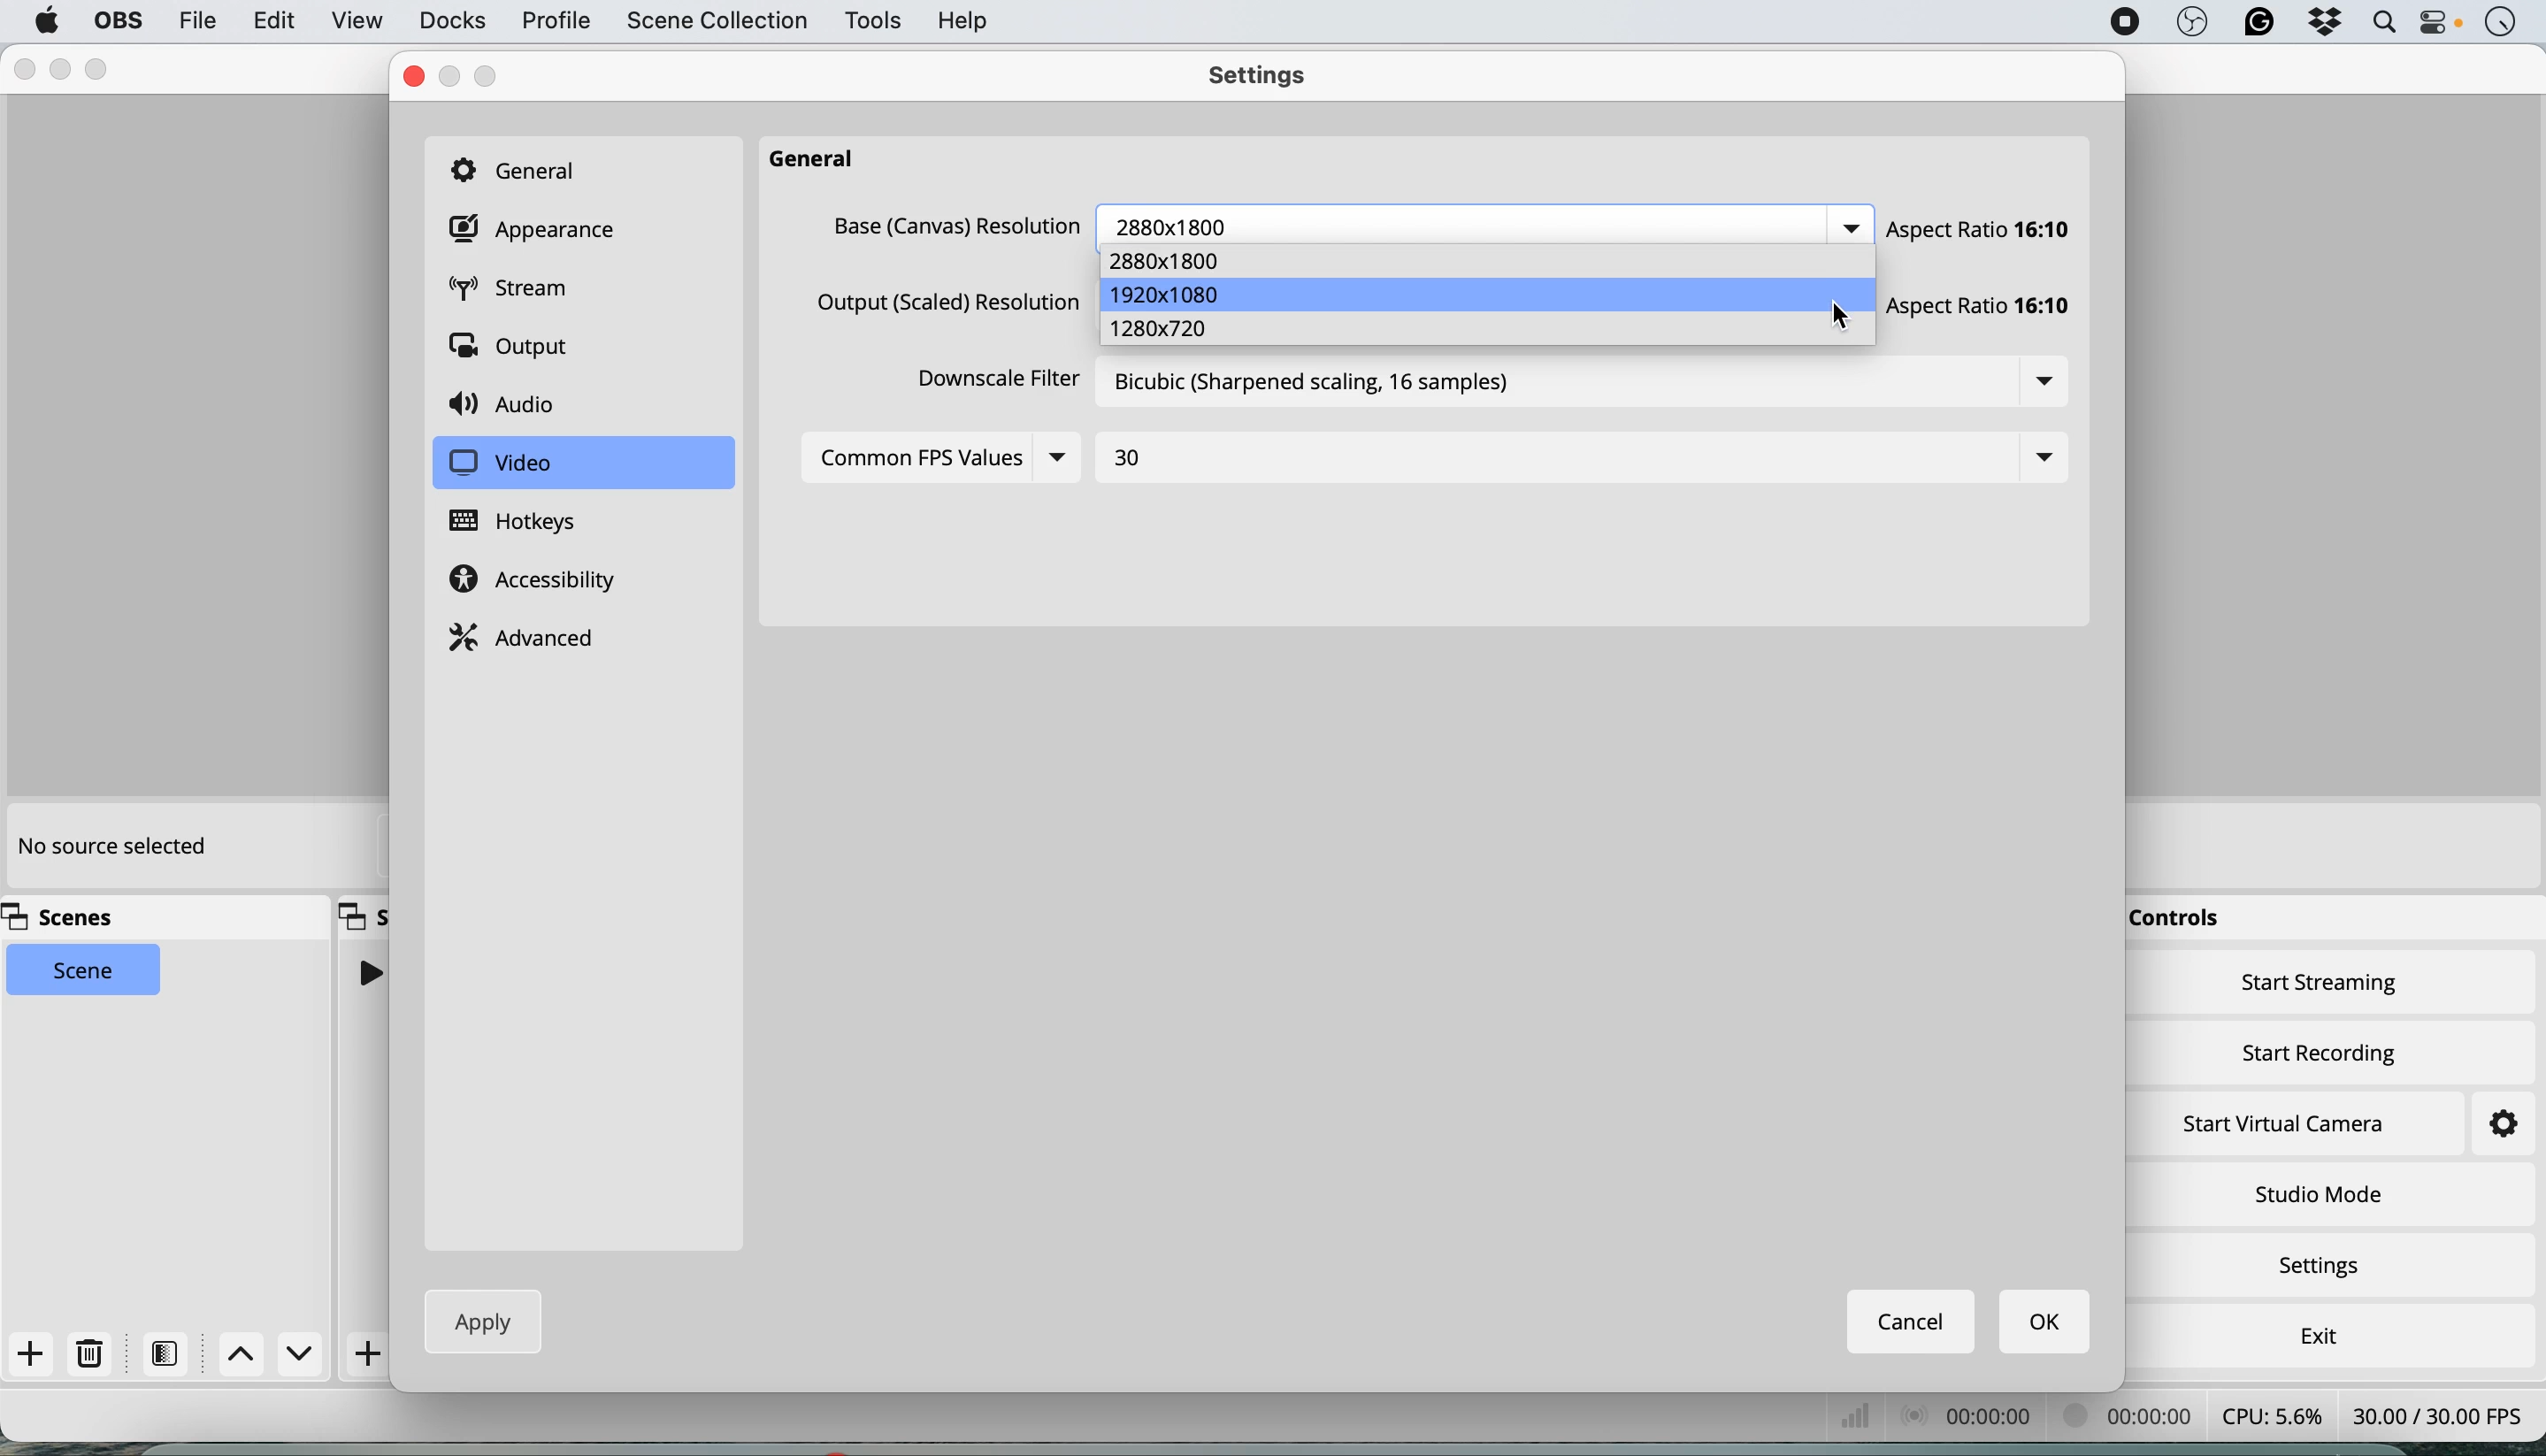 The height and width of the screenshot is (1456, 2546). I want to click on common fps value, so click(919, 456).